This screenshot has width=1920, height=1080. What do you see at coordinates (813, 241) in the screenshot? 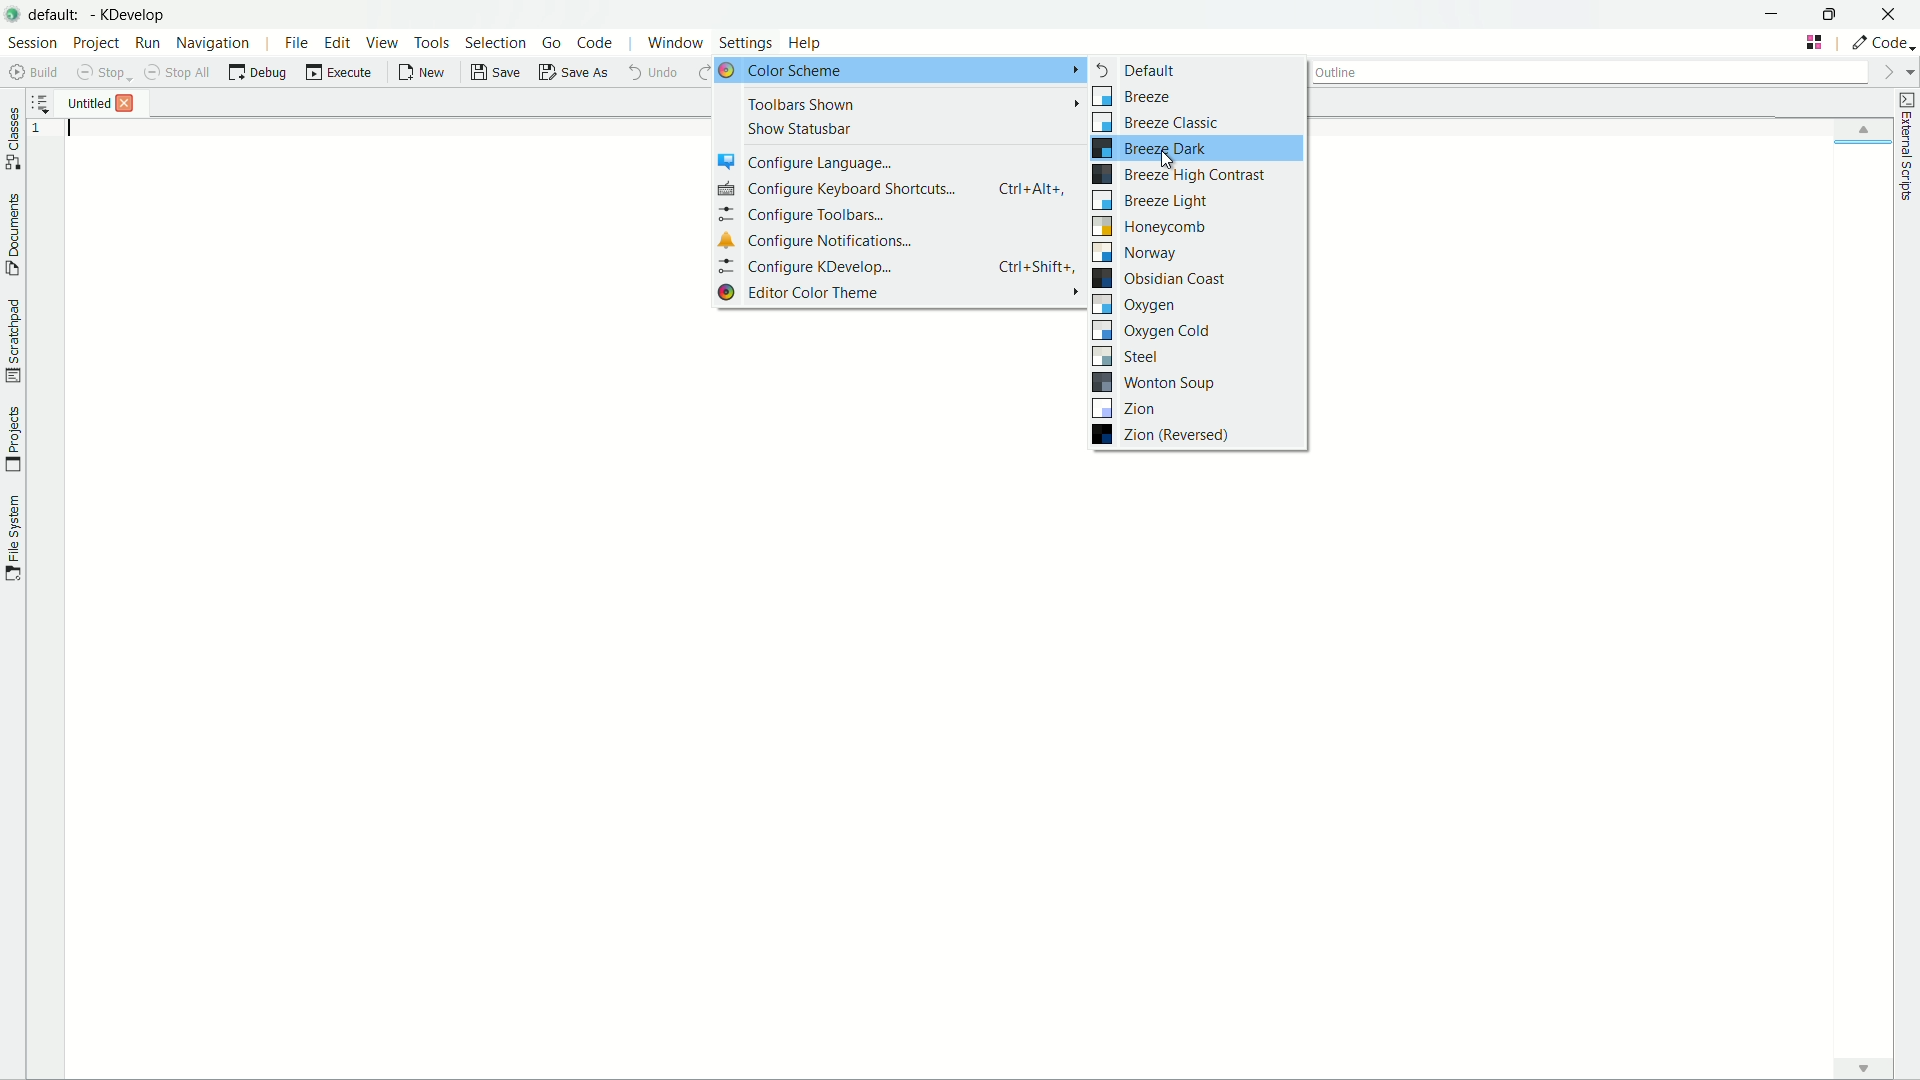
I see `configure notifications` at bounding box center [813, 241].